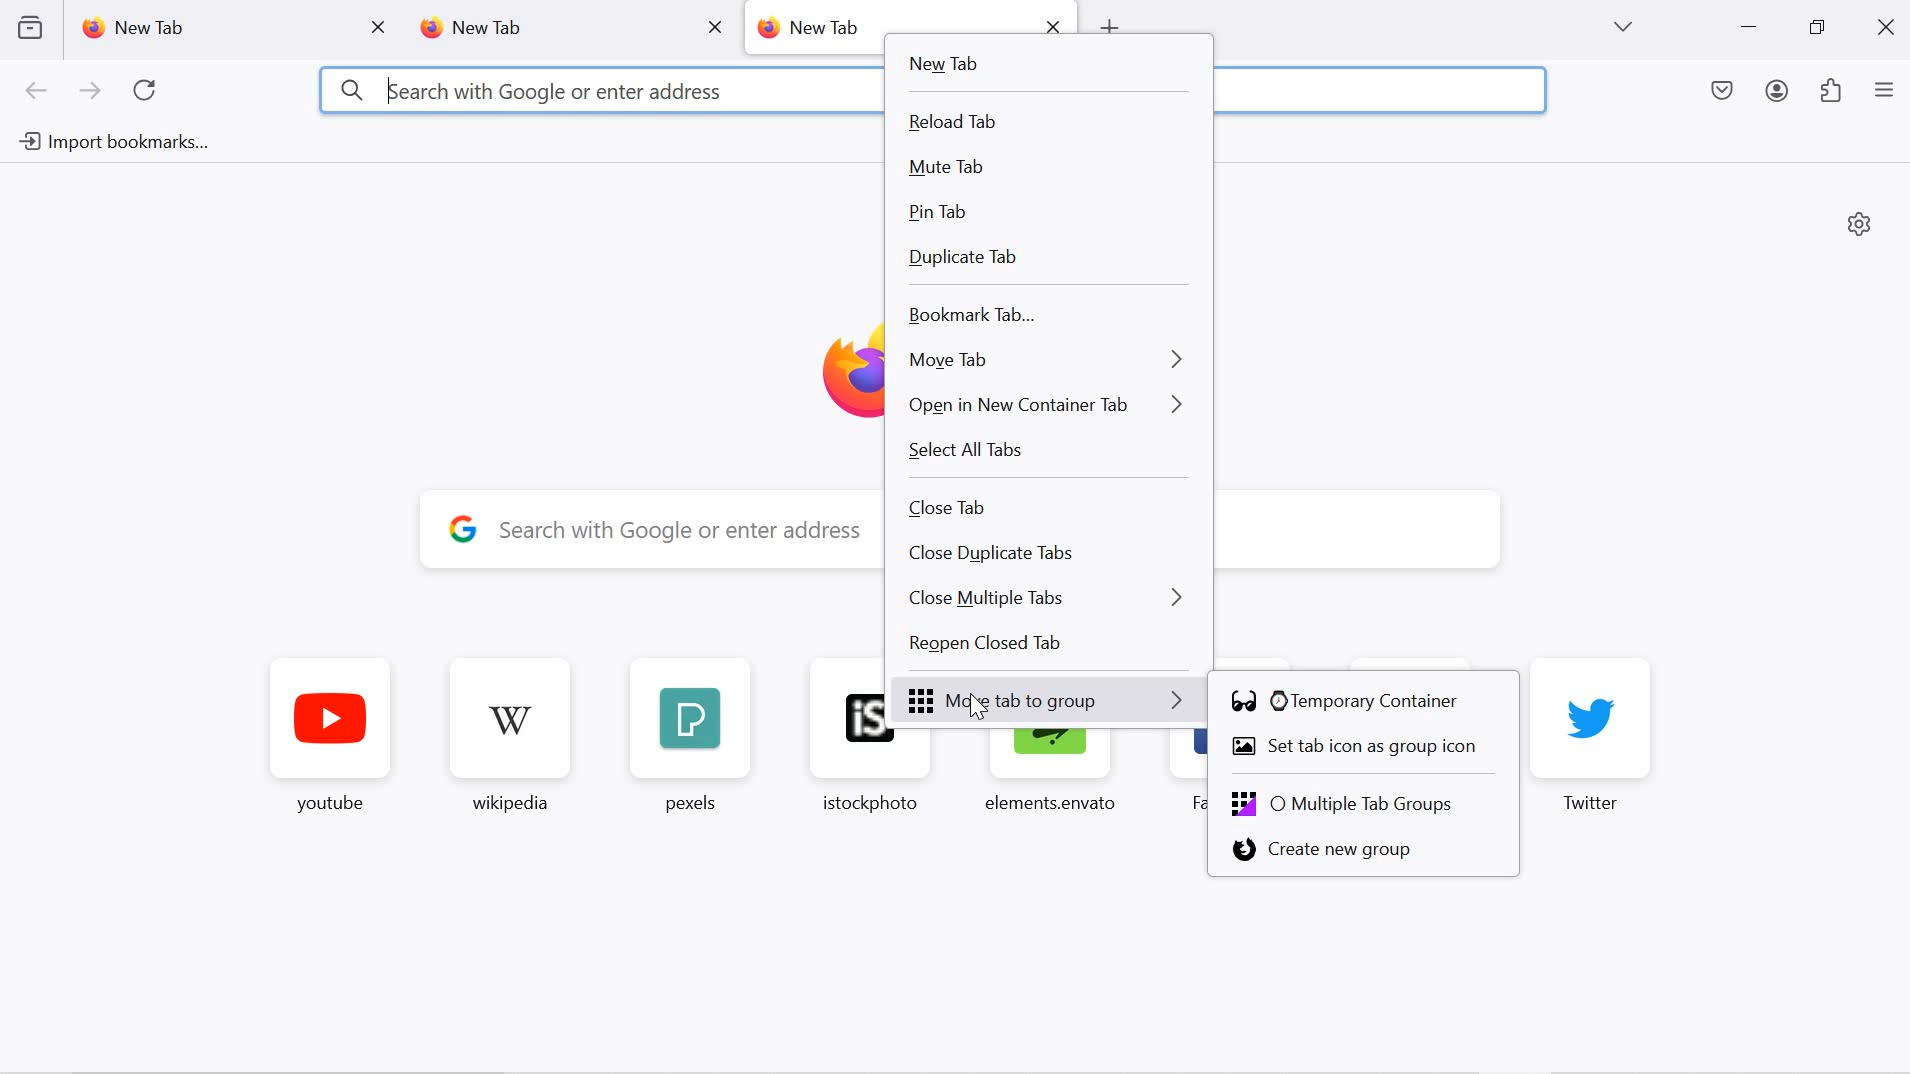  Describe the element at coordinates (1050, 555) in the screenshot. I see `close duplicate tabs` at that location.